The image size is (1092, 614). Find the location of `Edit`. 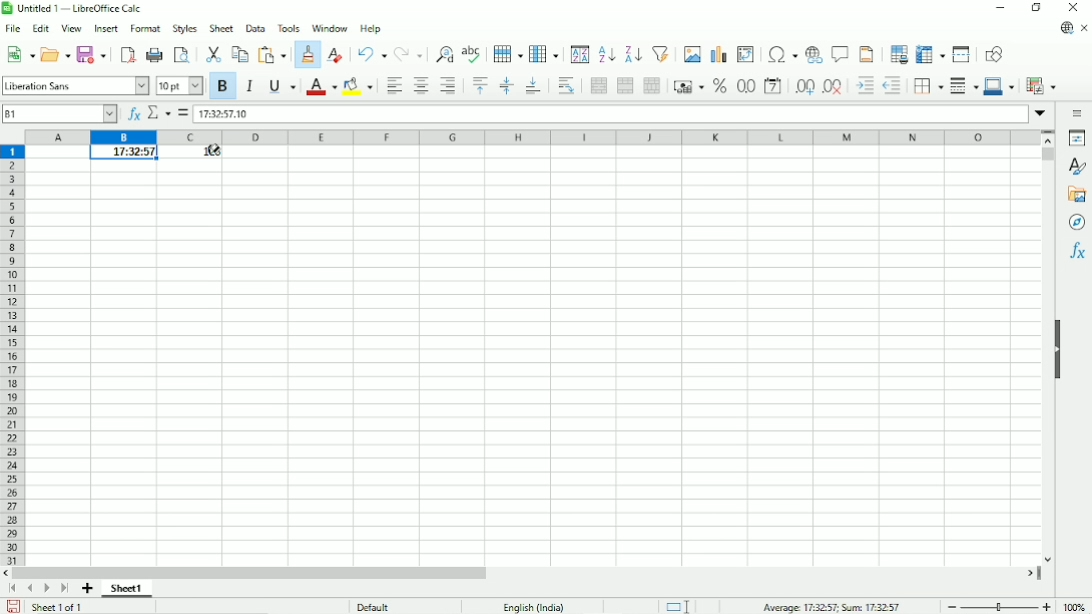

Edit is located at coordinates (39, 30).